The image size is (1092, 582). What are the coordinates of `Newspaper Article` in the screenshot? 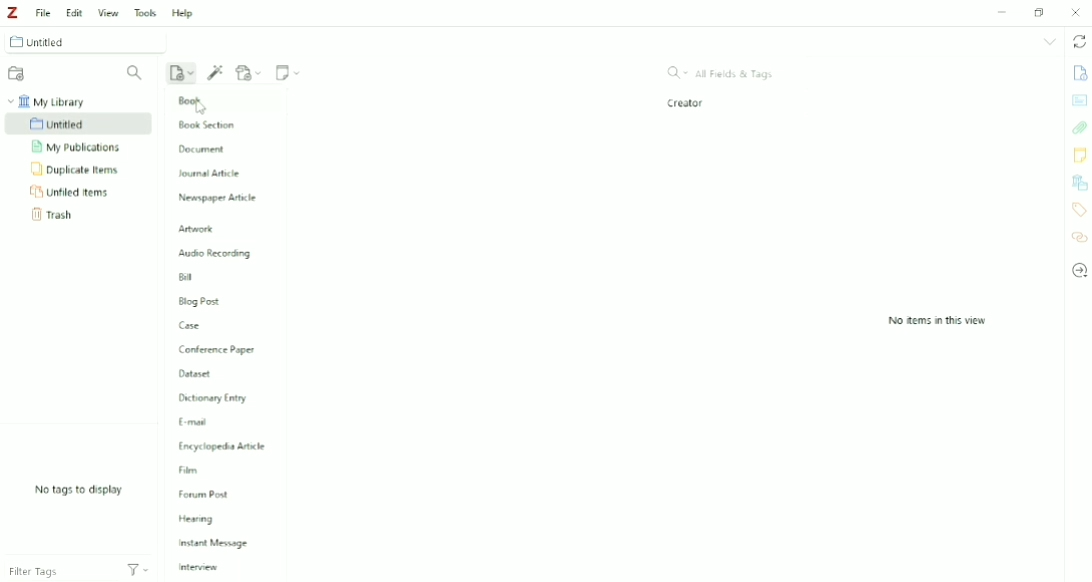 It's located at (219, 200).